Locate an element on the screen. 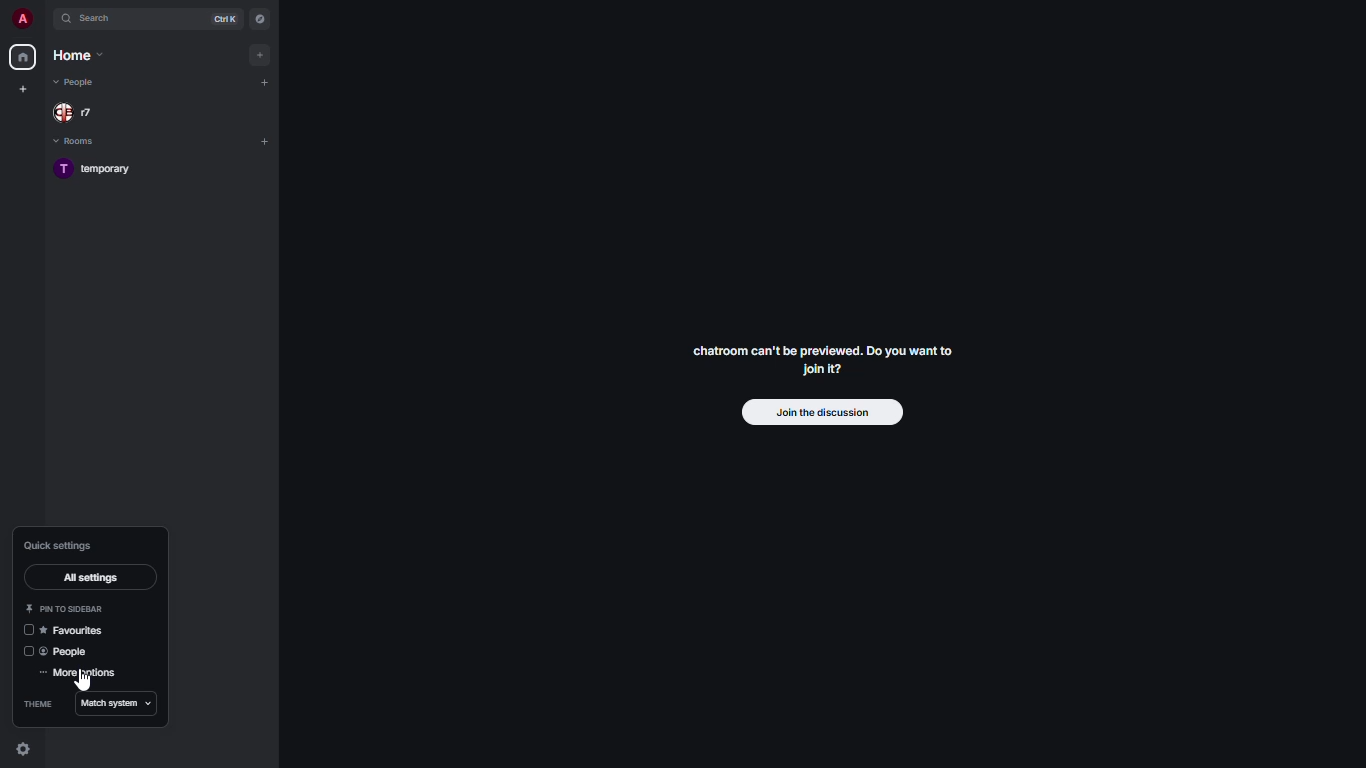  join the discussion is located at coordinates (816, 412).